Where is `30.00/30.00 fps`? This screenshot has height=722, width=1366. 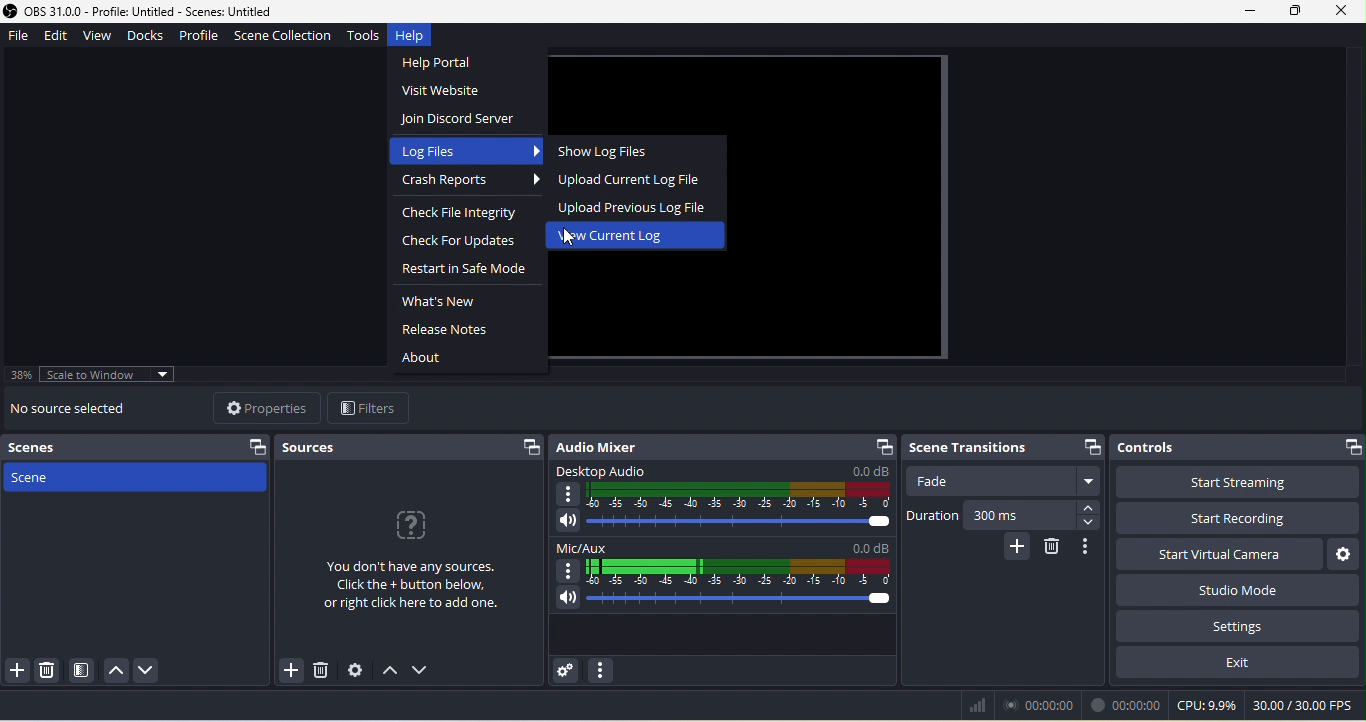 30.00/30.00 fps is located at coordinates (1306, 707).